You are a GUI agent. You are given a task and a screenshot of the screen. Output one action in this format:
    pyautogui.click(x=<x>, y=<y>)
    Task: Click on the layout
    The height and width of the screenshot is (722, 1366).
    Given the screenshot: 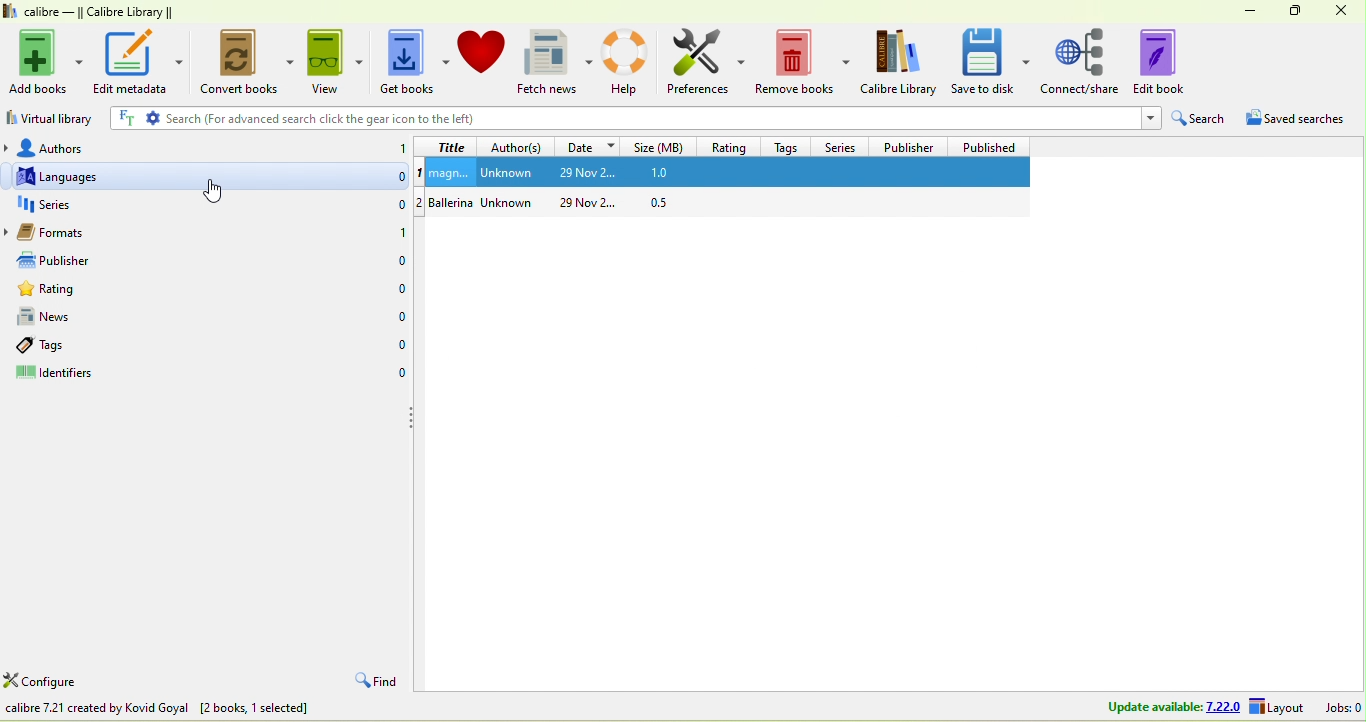 What is the action you would take?
    pyautogui.click(x=1279, y=707)
    